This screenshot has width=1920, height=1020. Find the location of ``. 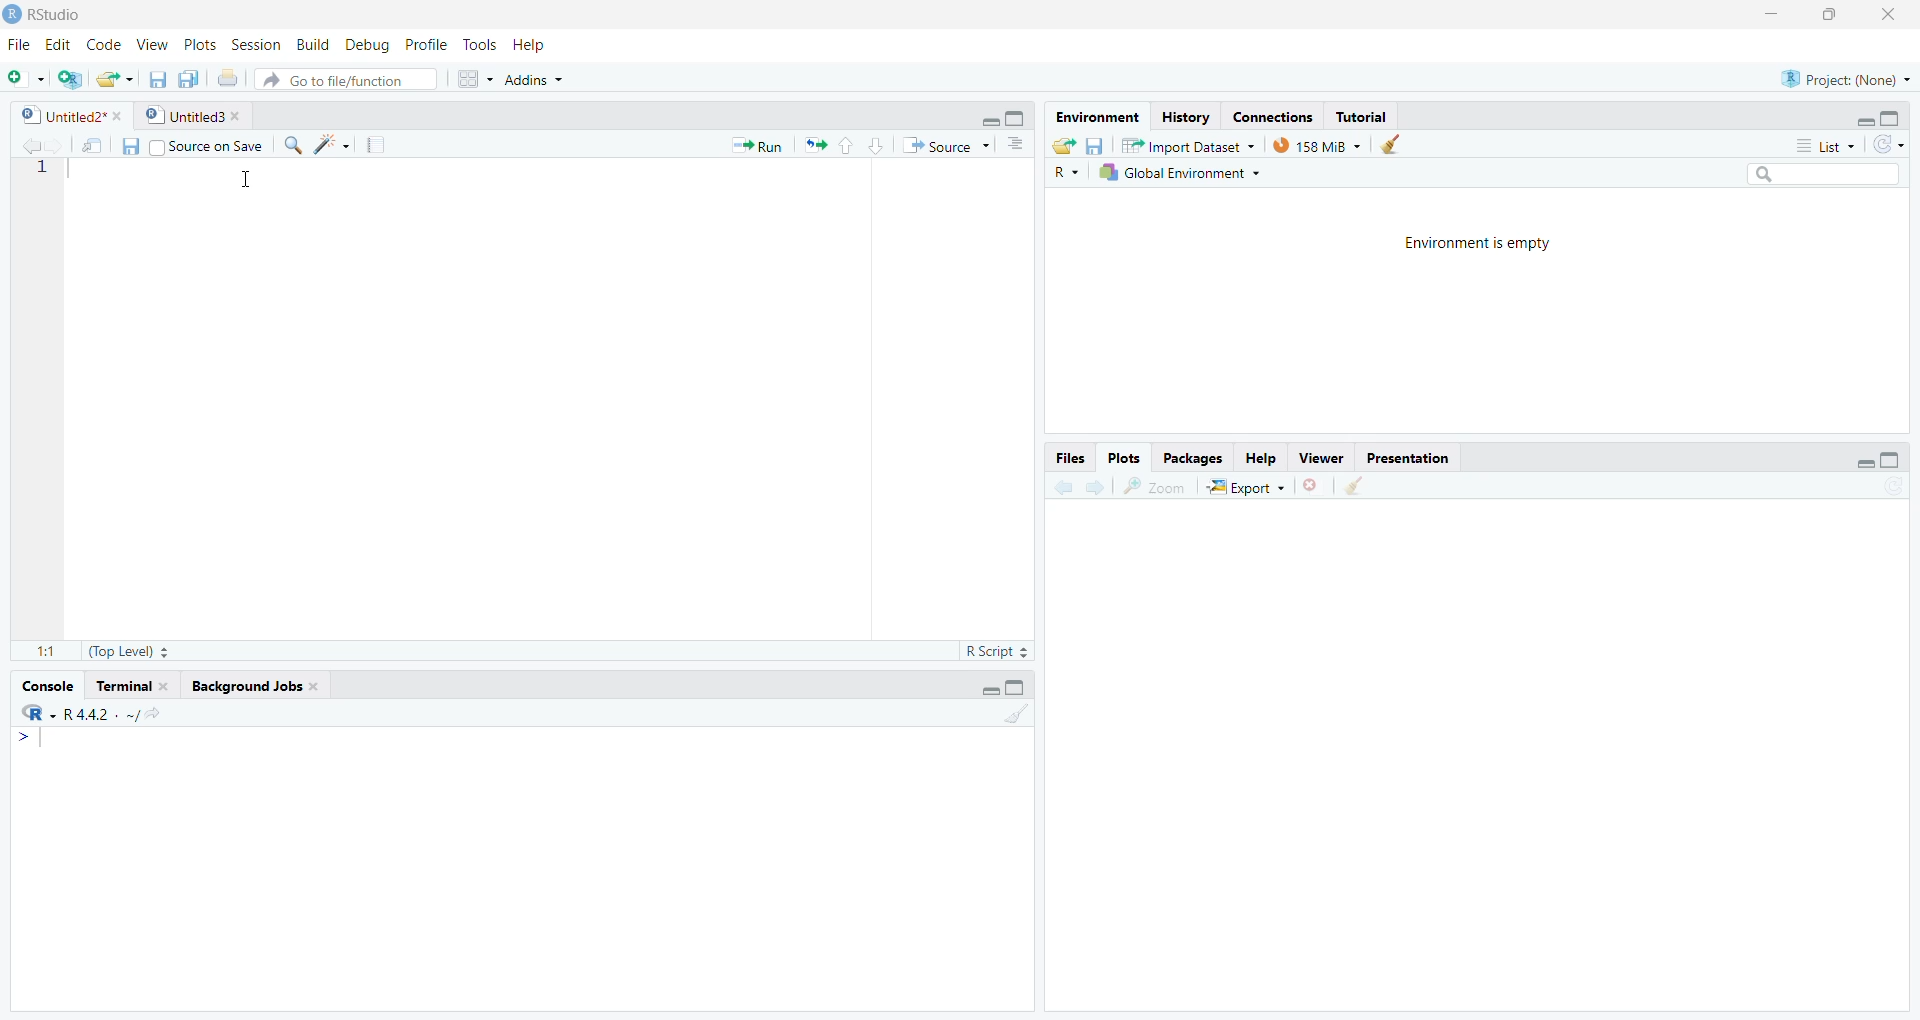

 is located at coordinates (472, 76).